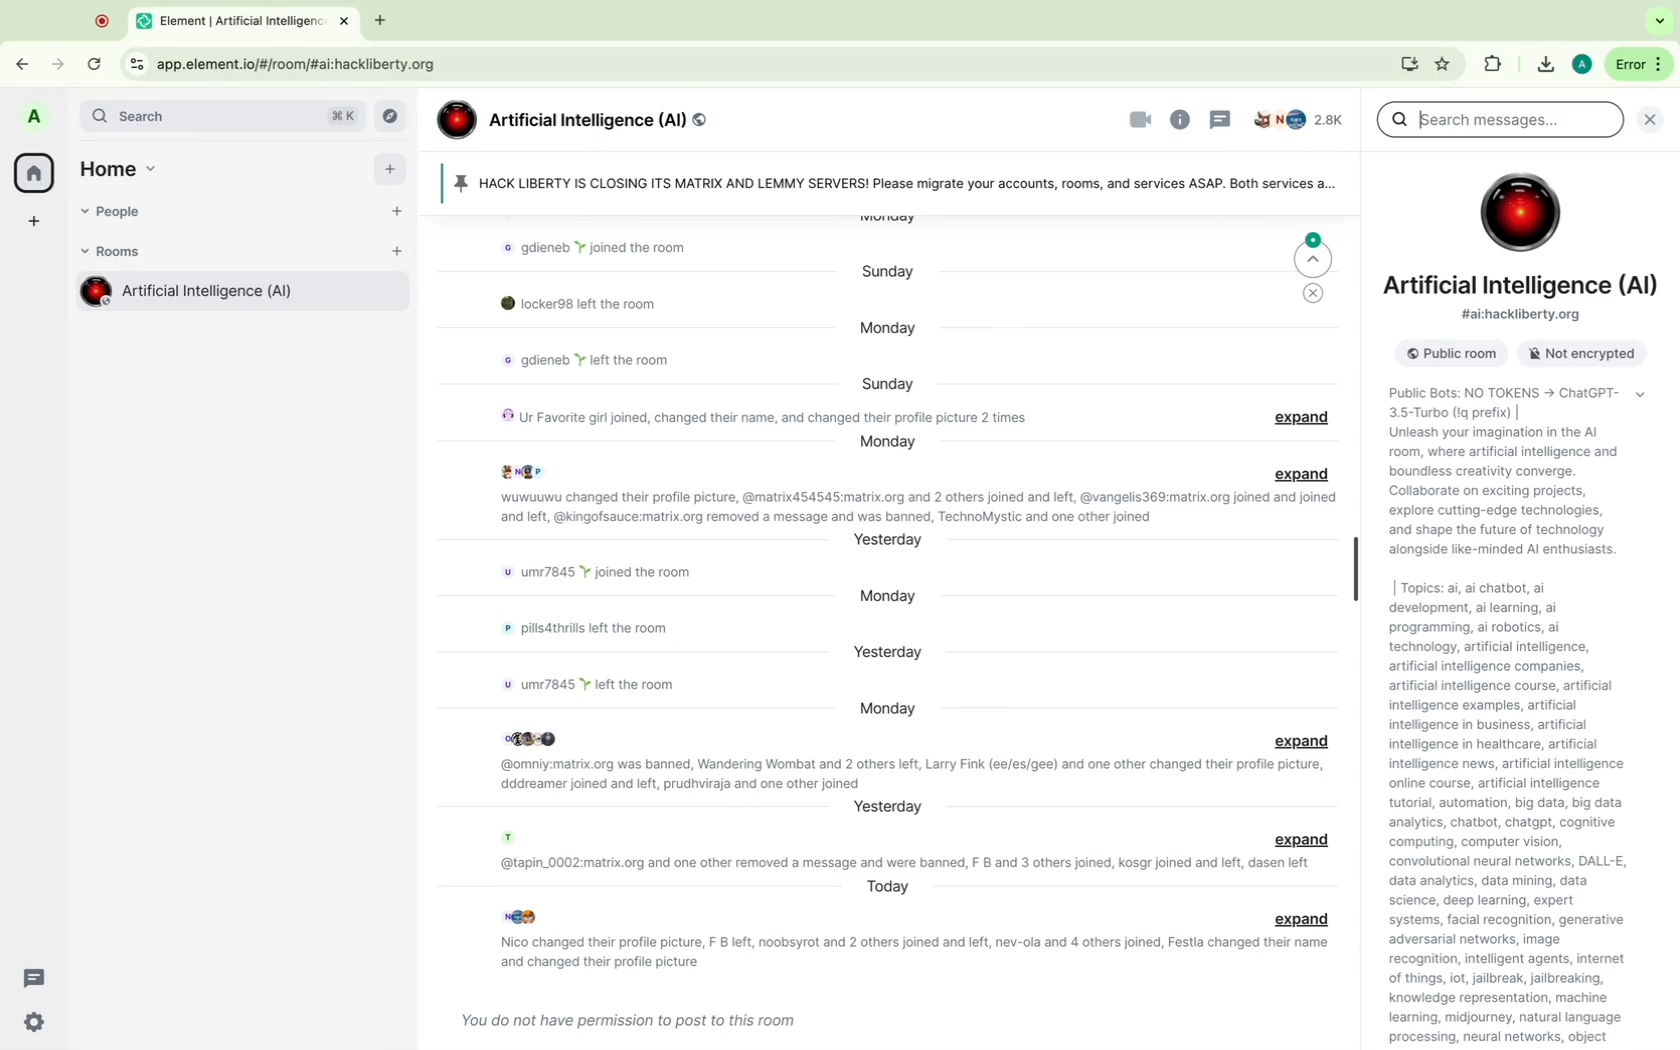 The height and width of the screenshot is (1050, 1680). Describe the element at coordinates (1660, 21) in the screenshot. I see `search tabs` at that location.